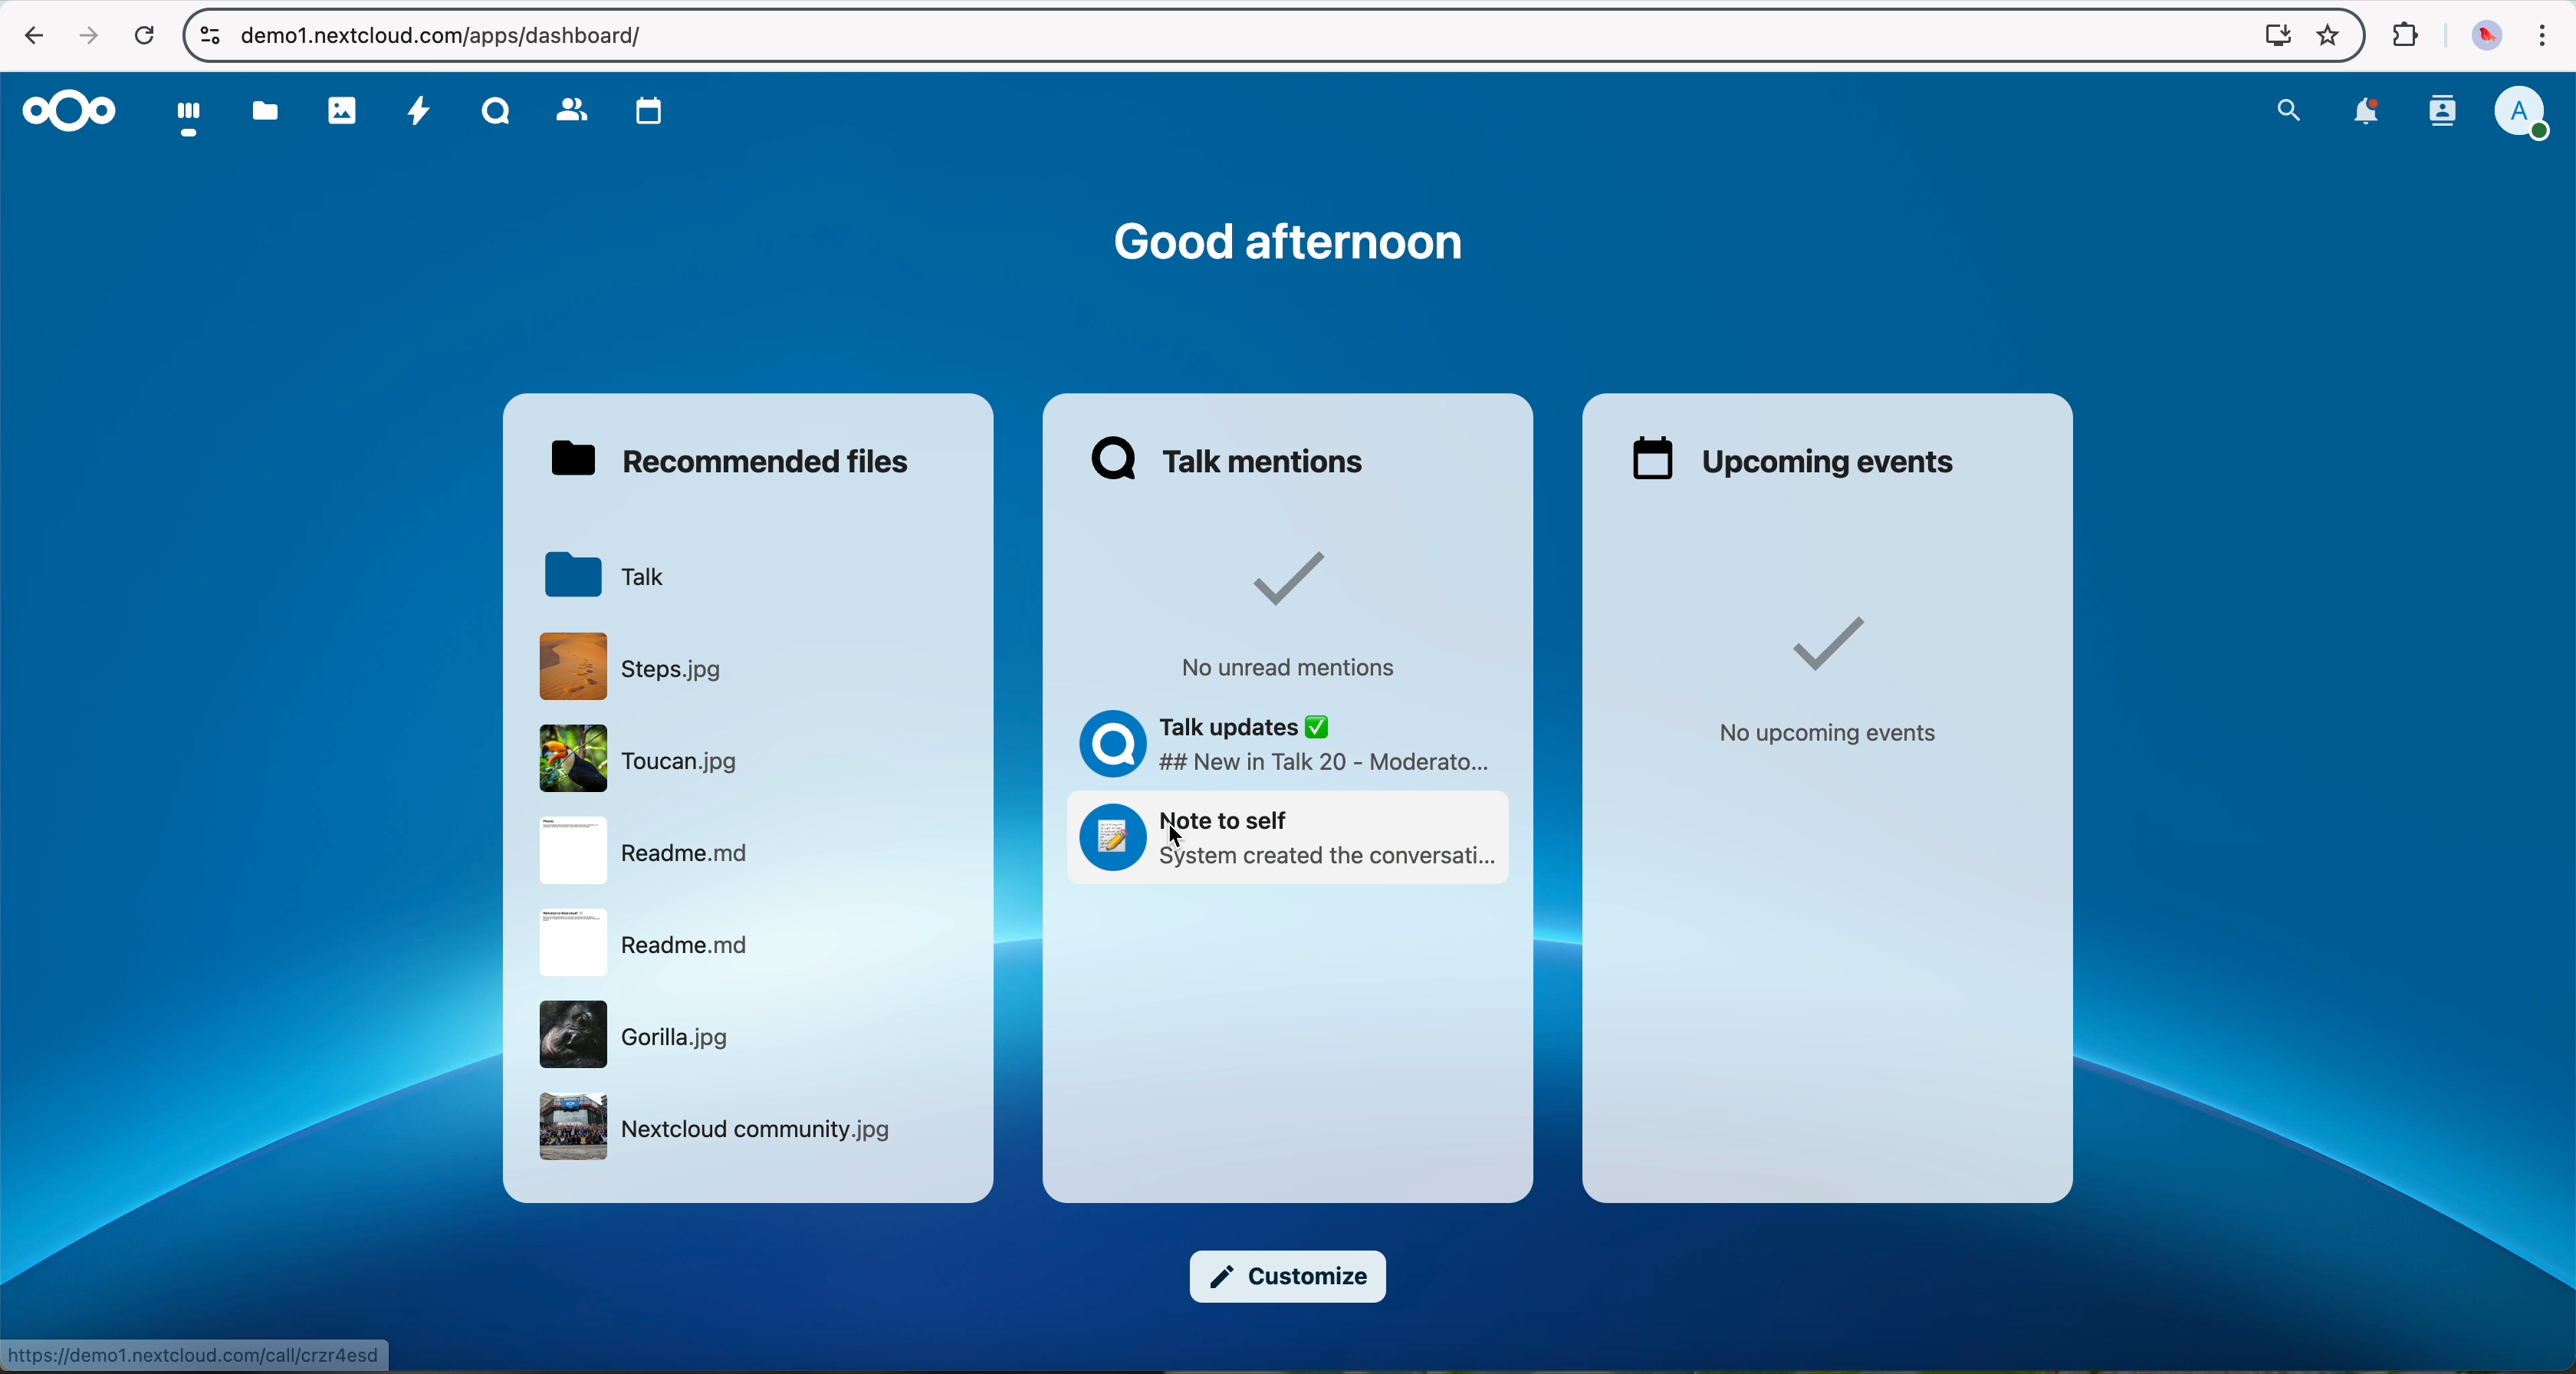 The image size is (2576, 1374). I want to click on notifications, so click(2371, 115).